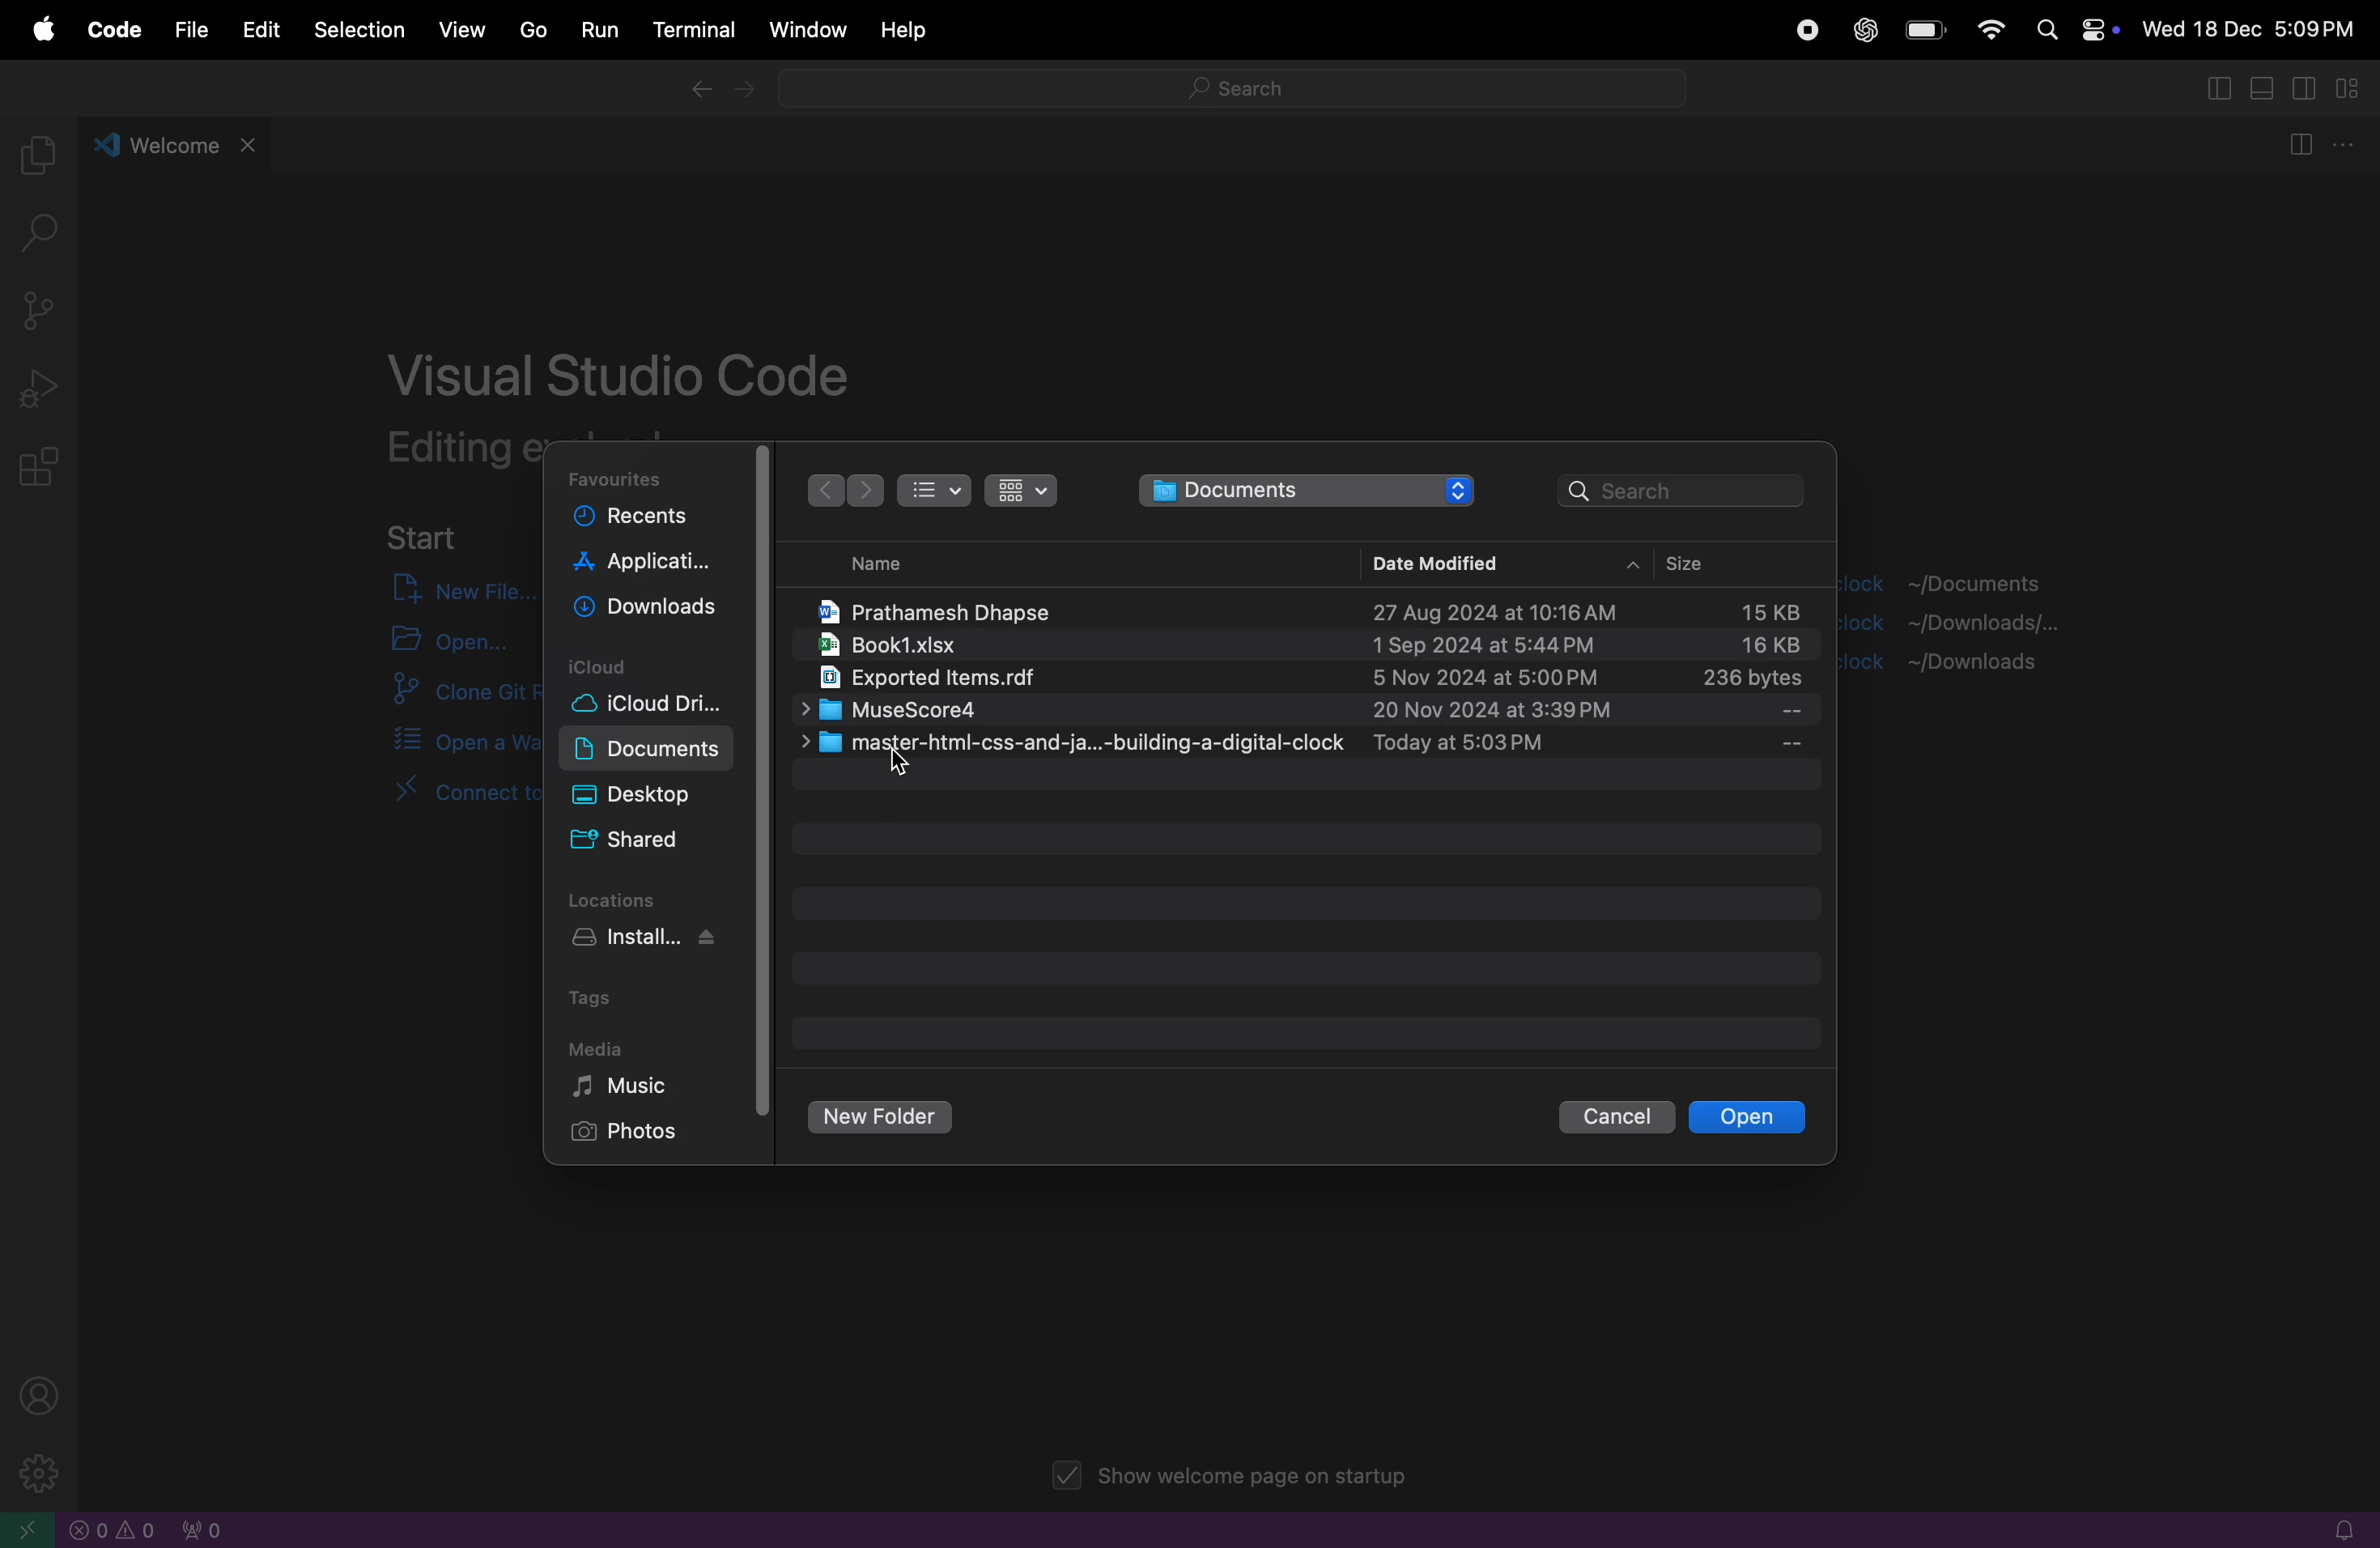  What do you see at coordinates (866, 492) in the screenshot?
I see `forward` at bounding box center [866, 492].